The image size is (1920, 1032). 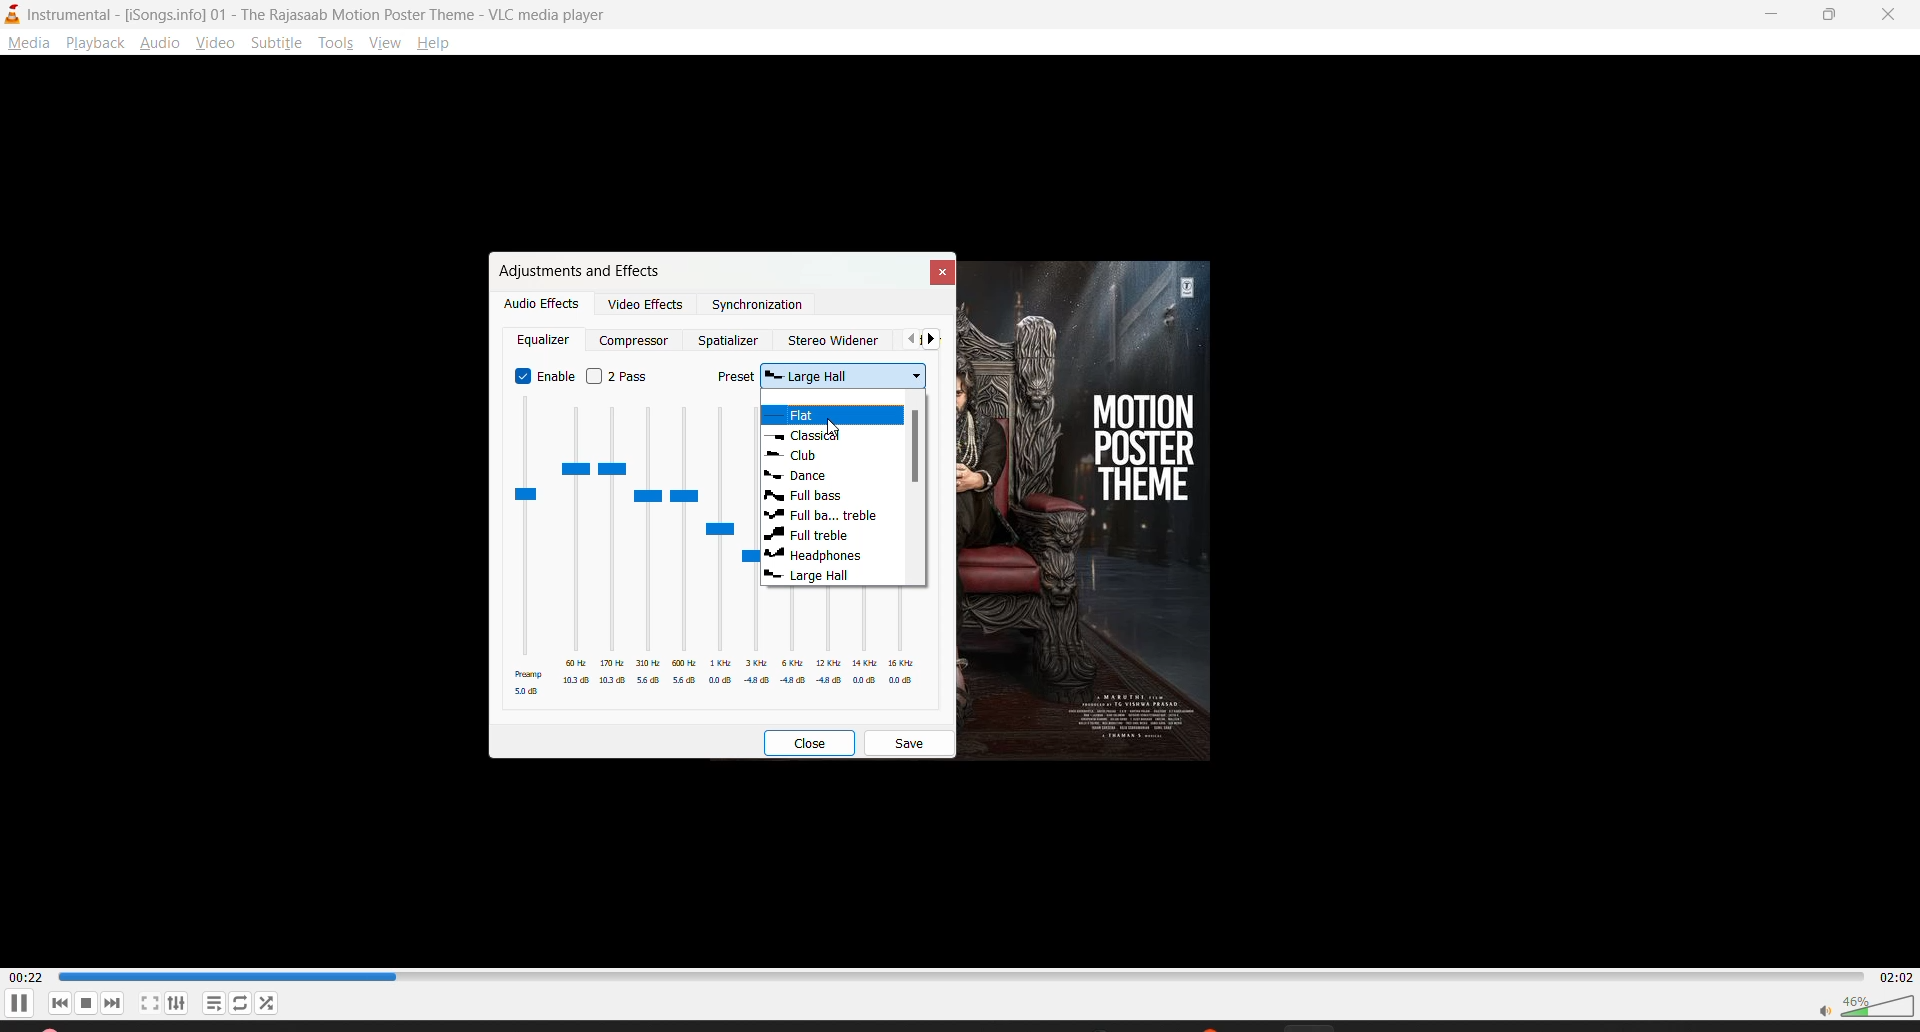 I want to click on settings, so click(x=183, y=1001).